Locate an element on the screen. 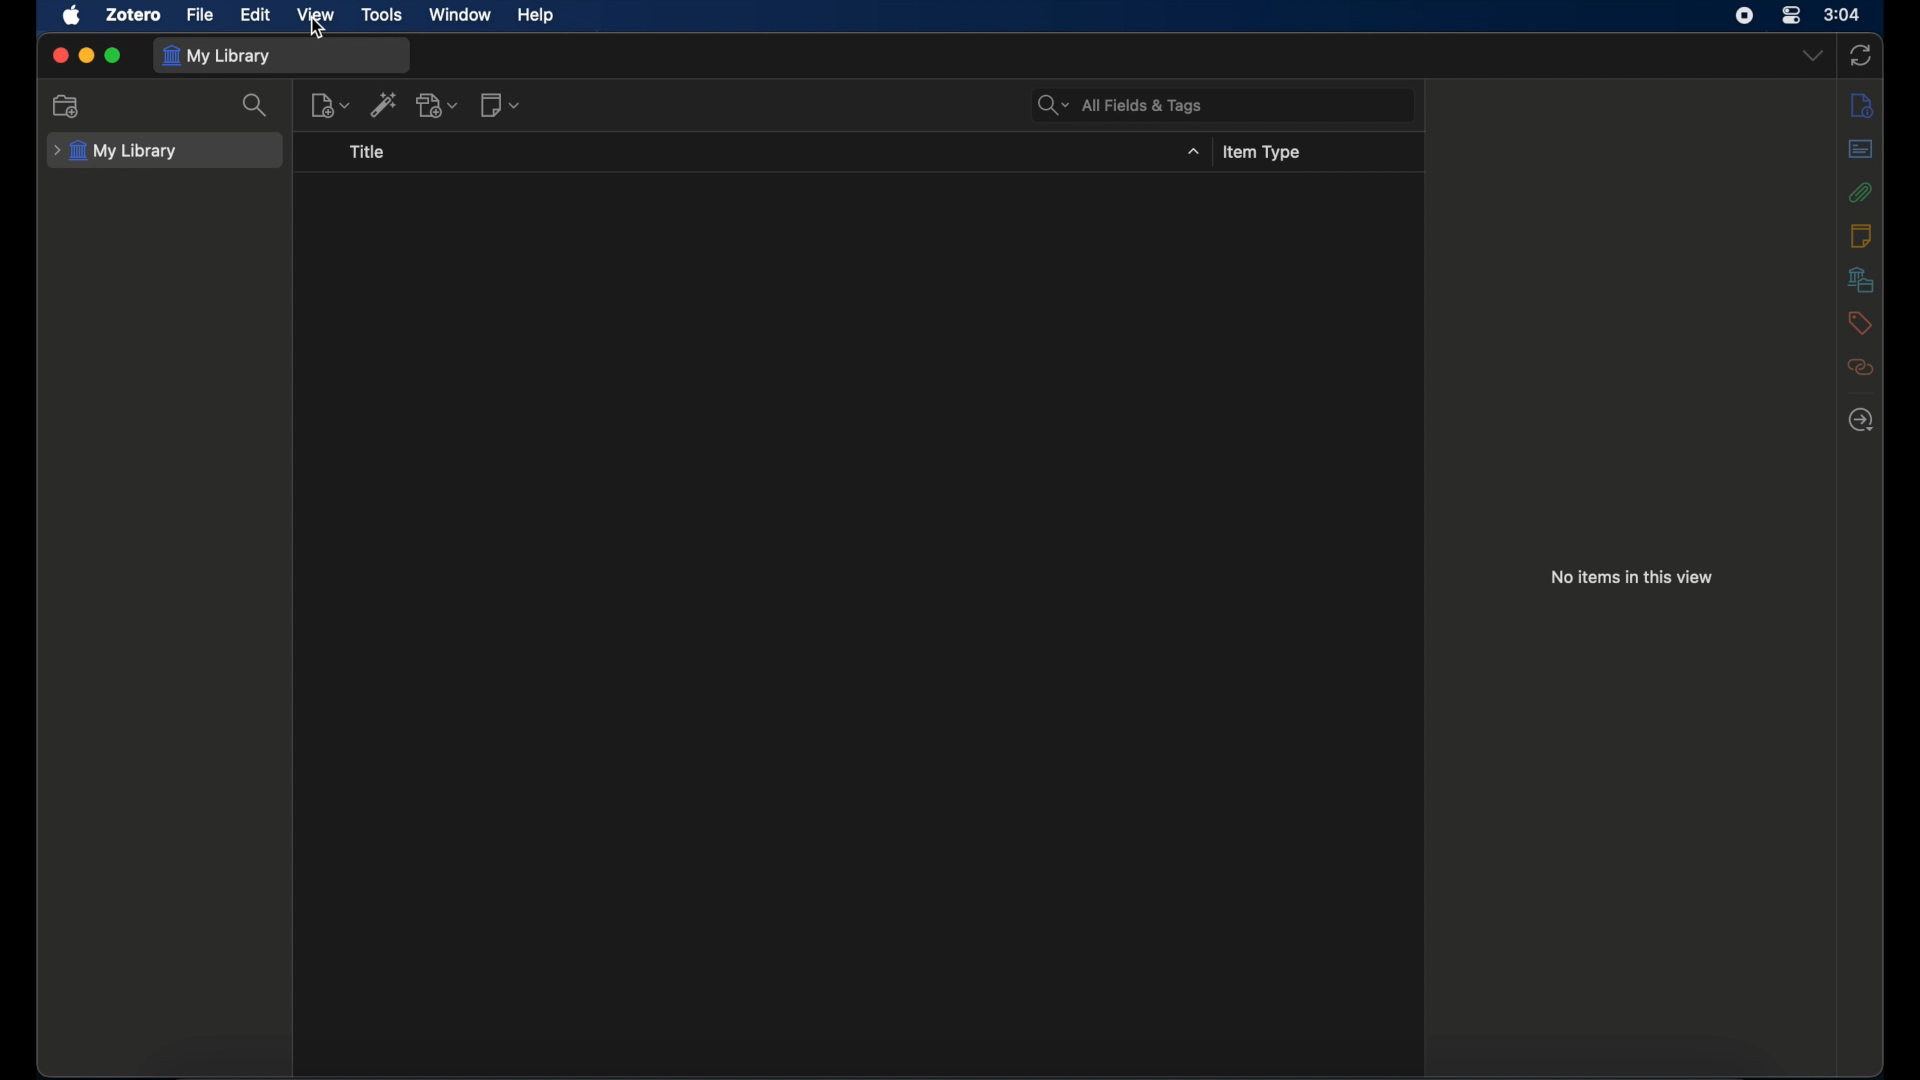  info is located at coordinates (1861, 104).